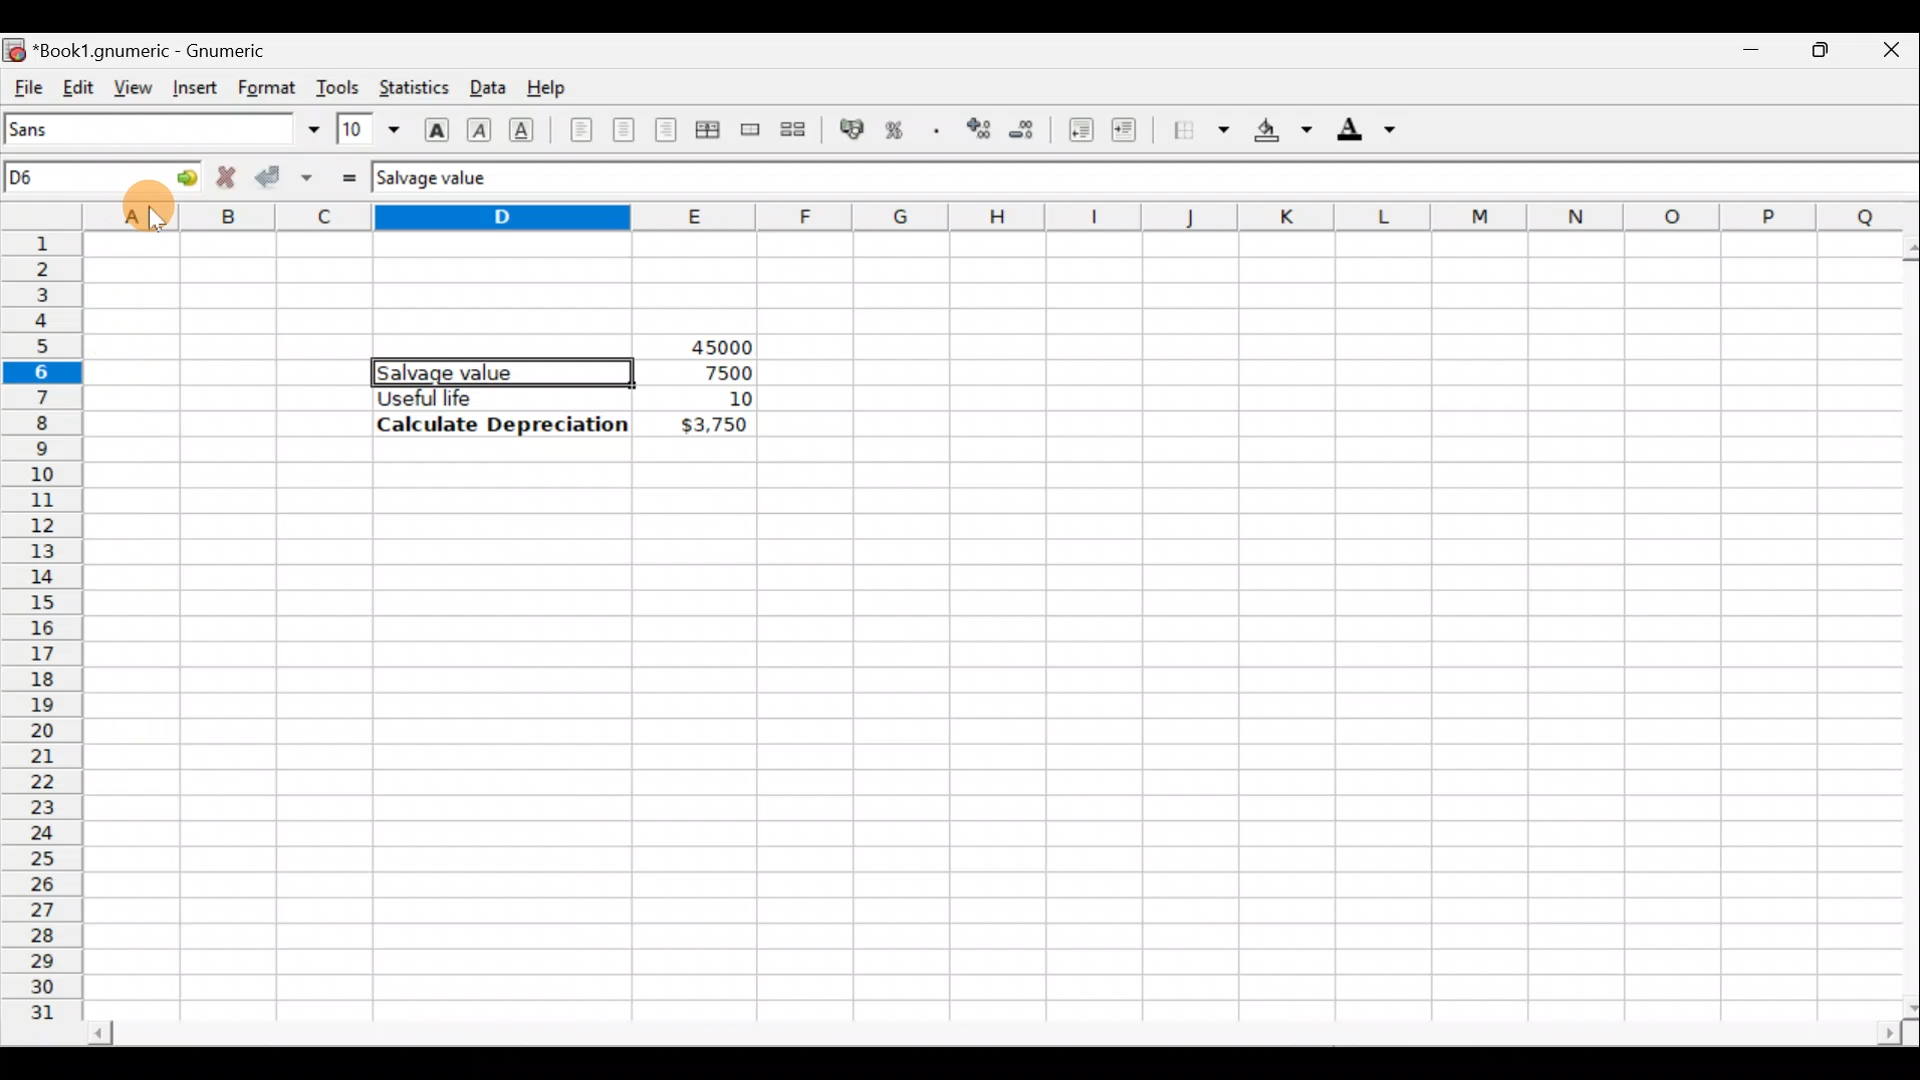 Image resolution: width=1920 pixels, height=1080 pixels. I want to click on Font size 10, so click(362, 131).